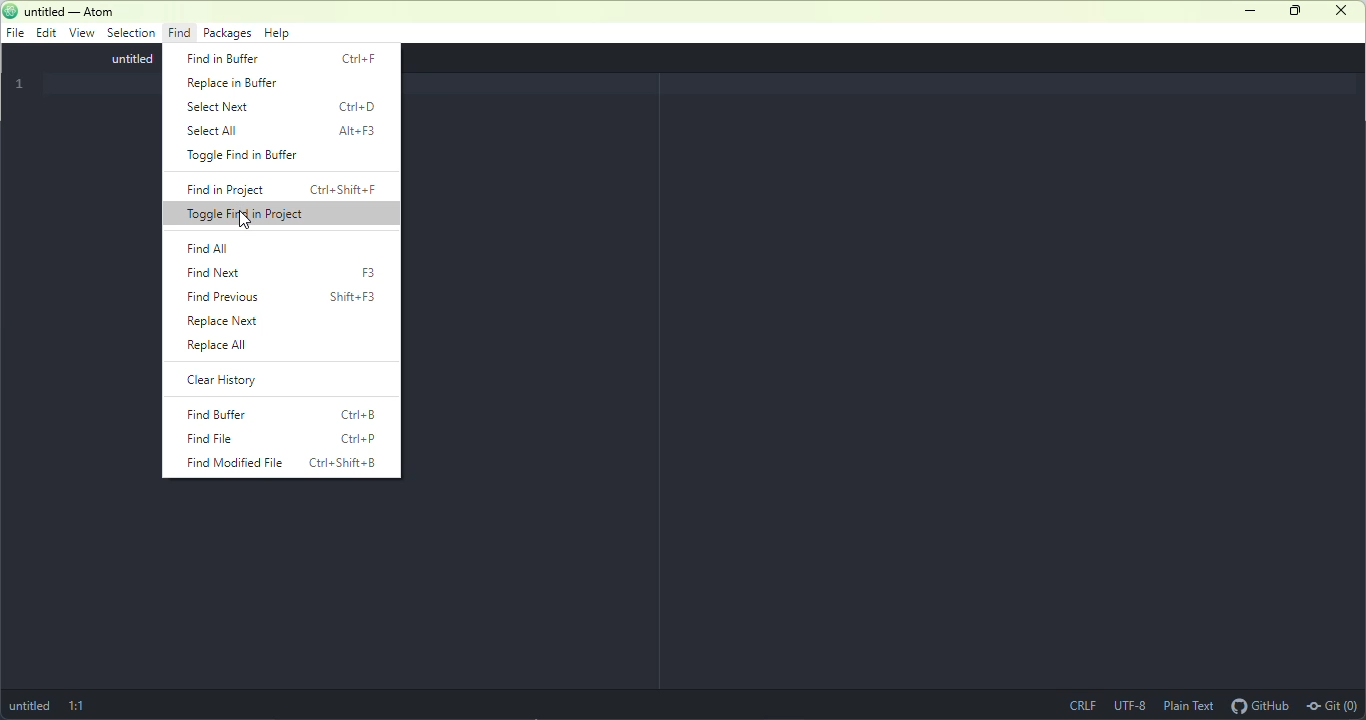  Describe the element at coordinates (242, 83) in the screenshot. I see `replace in buffer` at that location.